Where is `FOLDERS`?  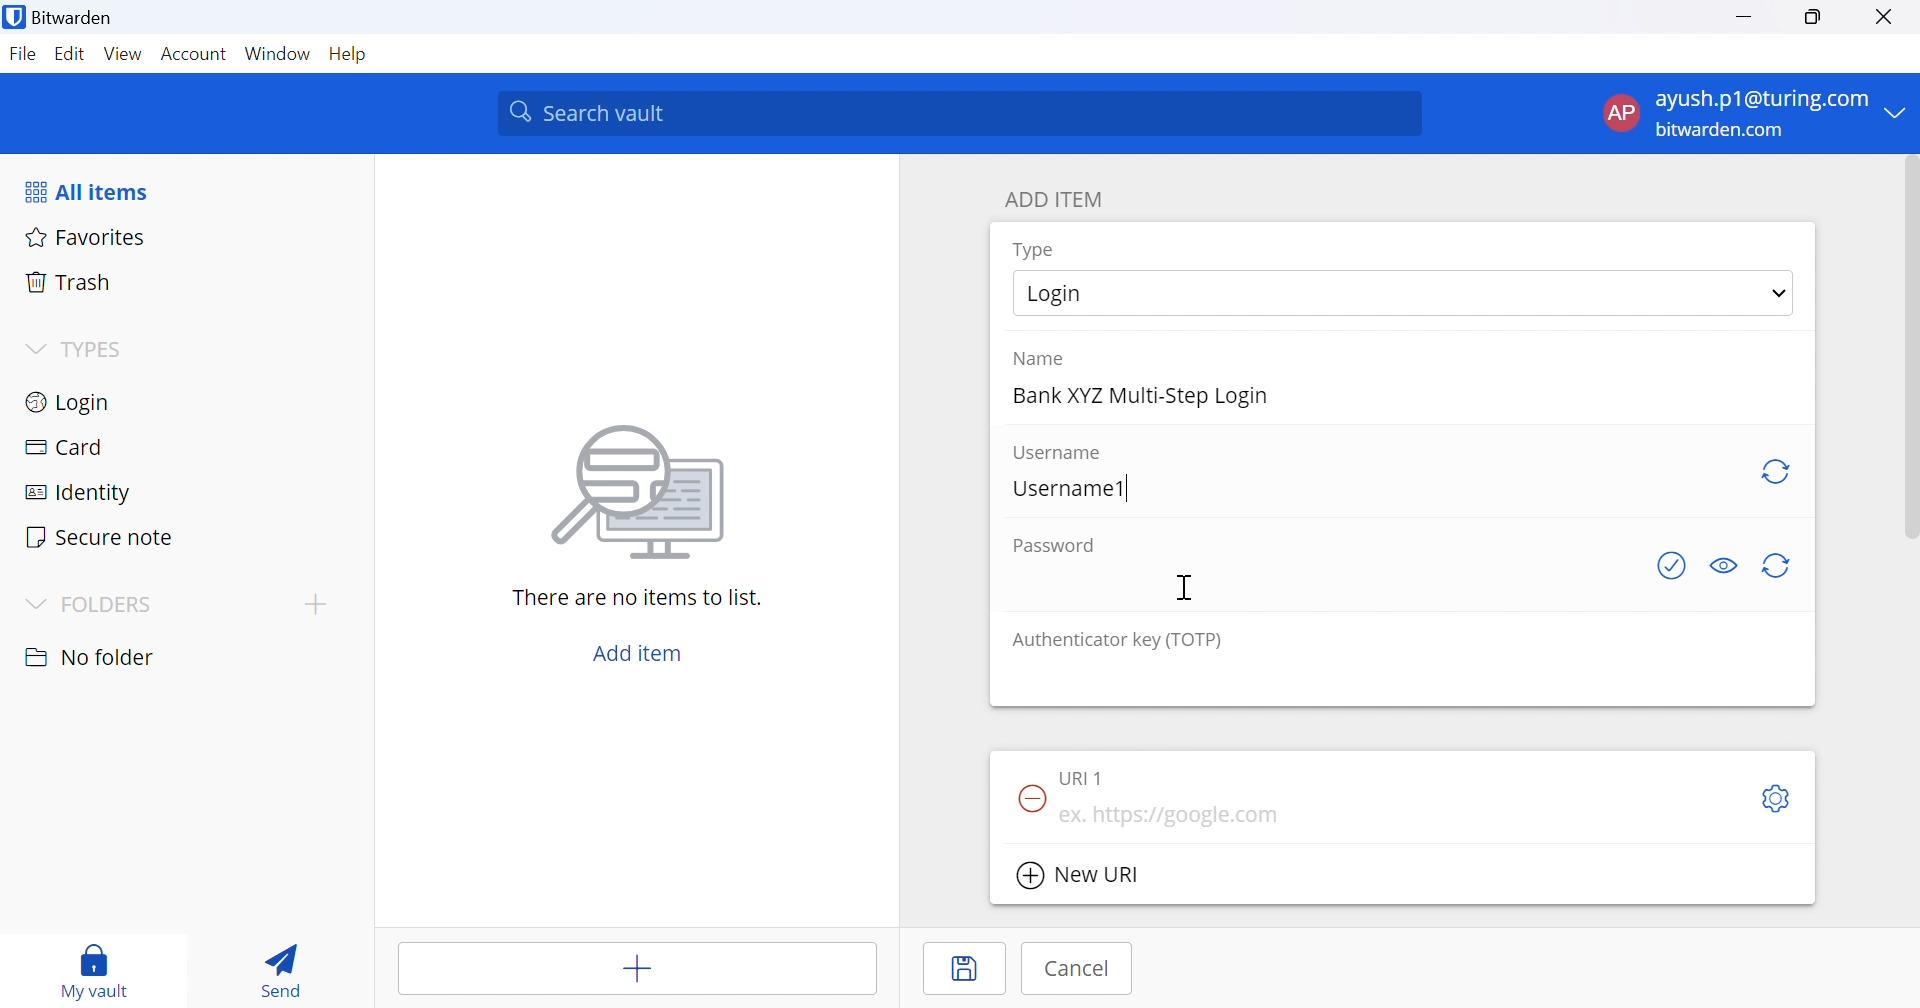
FOLDERS is located at coordinates (117, 605).